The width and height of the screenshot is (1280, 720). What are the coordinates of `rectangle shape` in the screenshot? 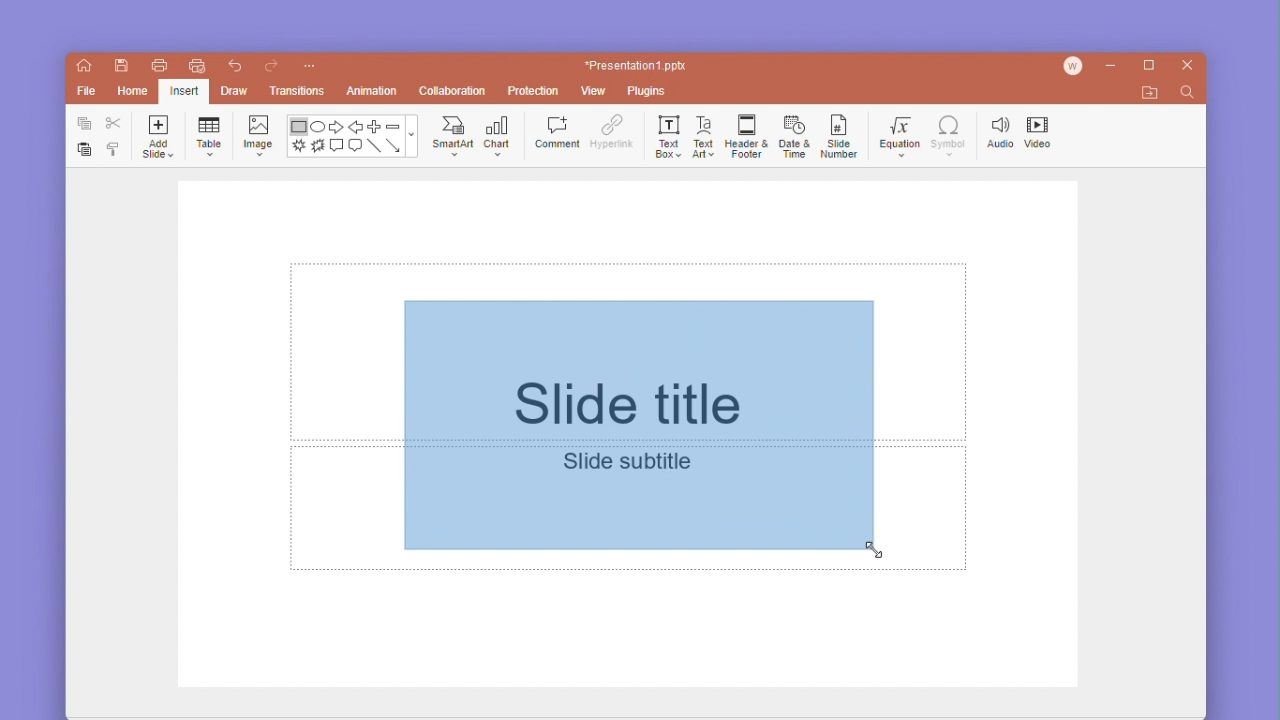 It's located at (298, 127).